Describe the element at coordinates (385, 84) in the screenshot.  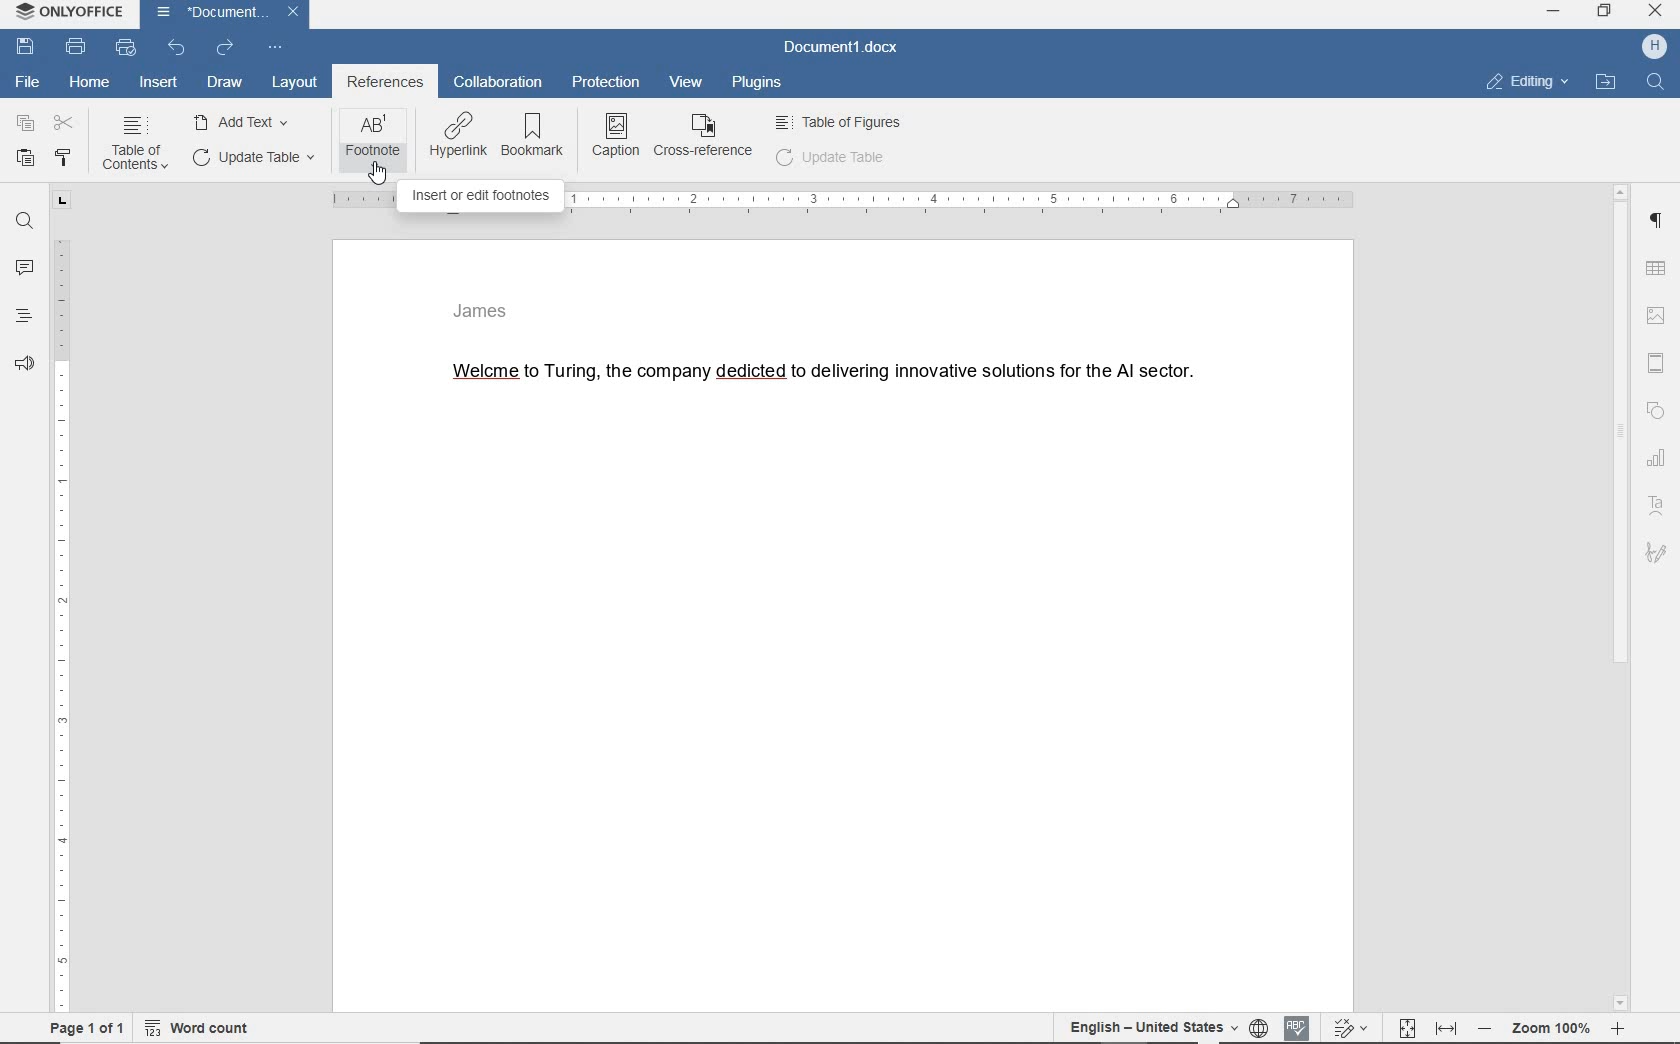
I see `references` at that location.